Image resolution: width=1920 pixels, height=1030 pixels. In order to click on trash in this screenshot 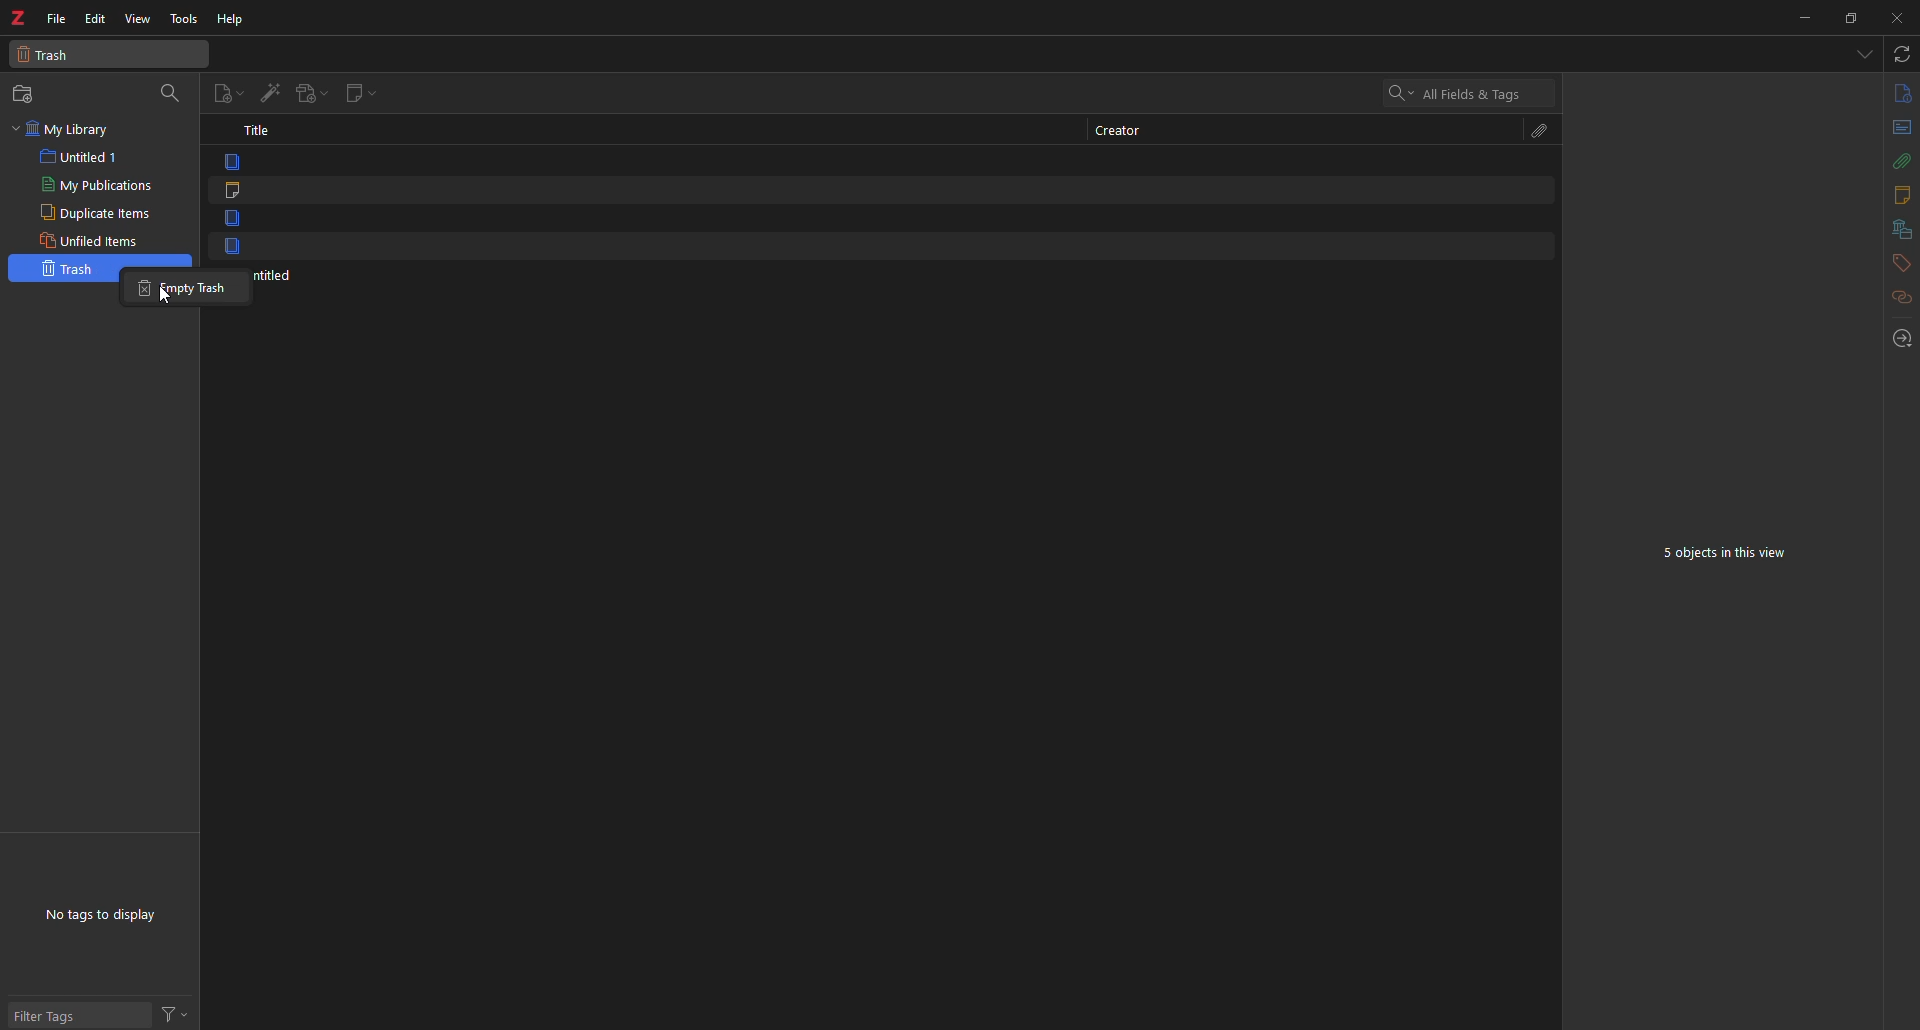, I will do `click(108, 53)`.